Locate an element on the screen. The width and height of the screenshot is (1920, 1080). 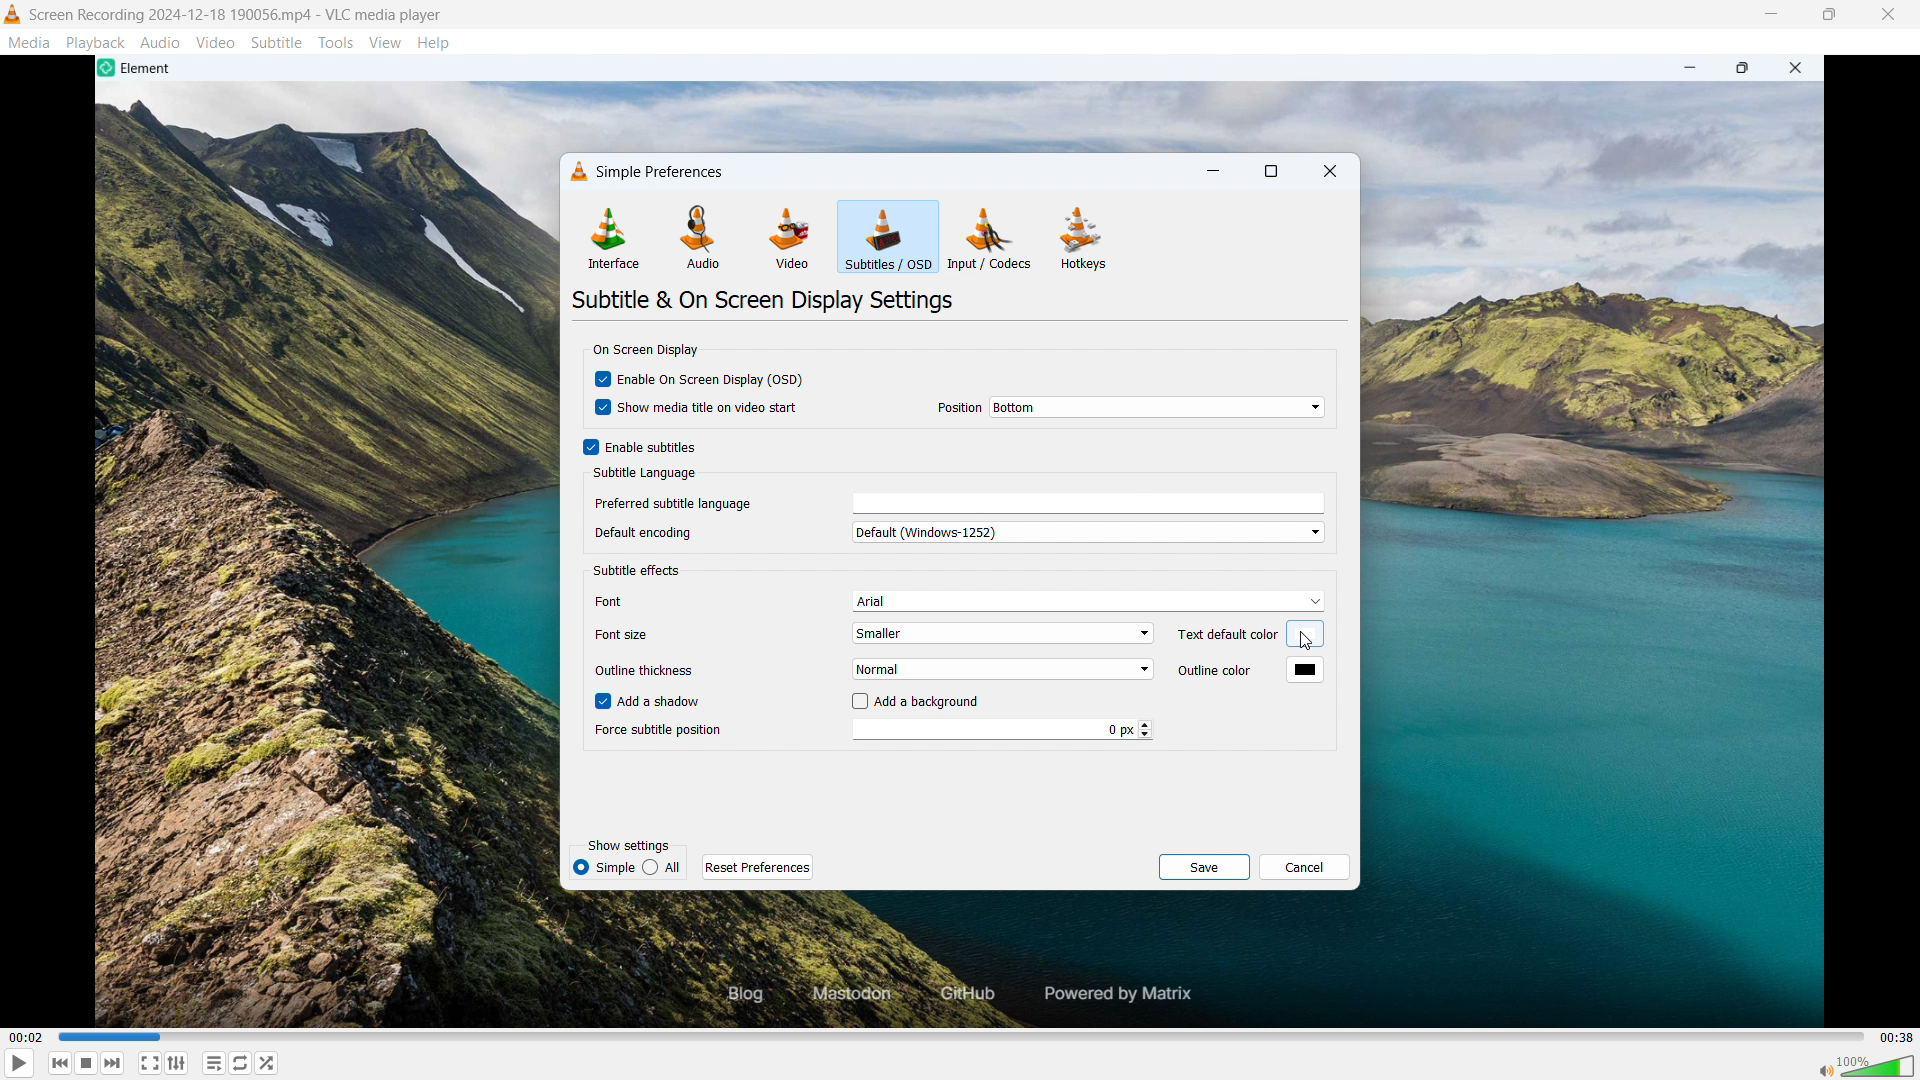
minimise dialogue box  is located at coordinates (1214, 172).